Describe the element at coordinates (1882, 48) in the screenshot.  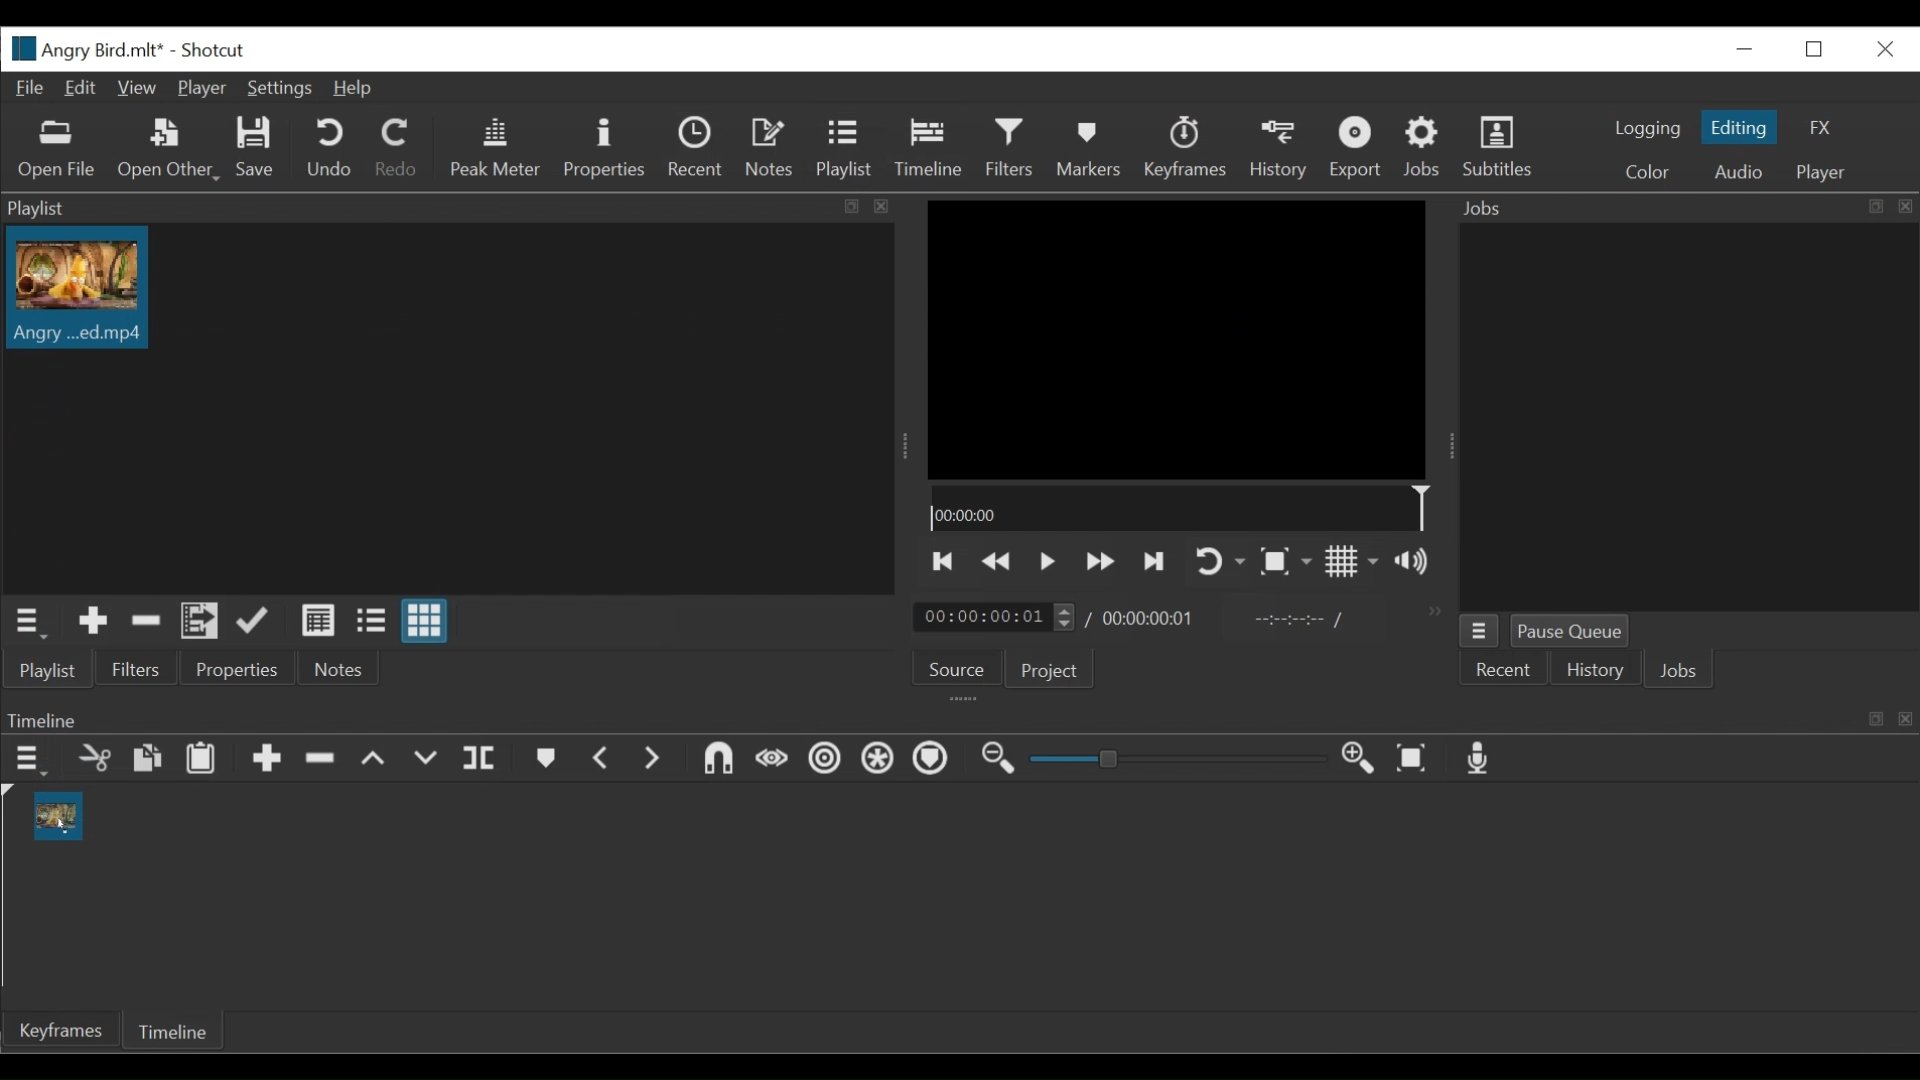
I see `Close` at that location.